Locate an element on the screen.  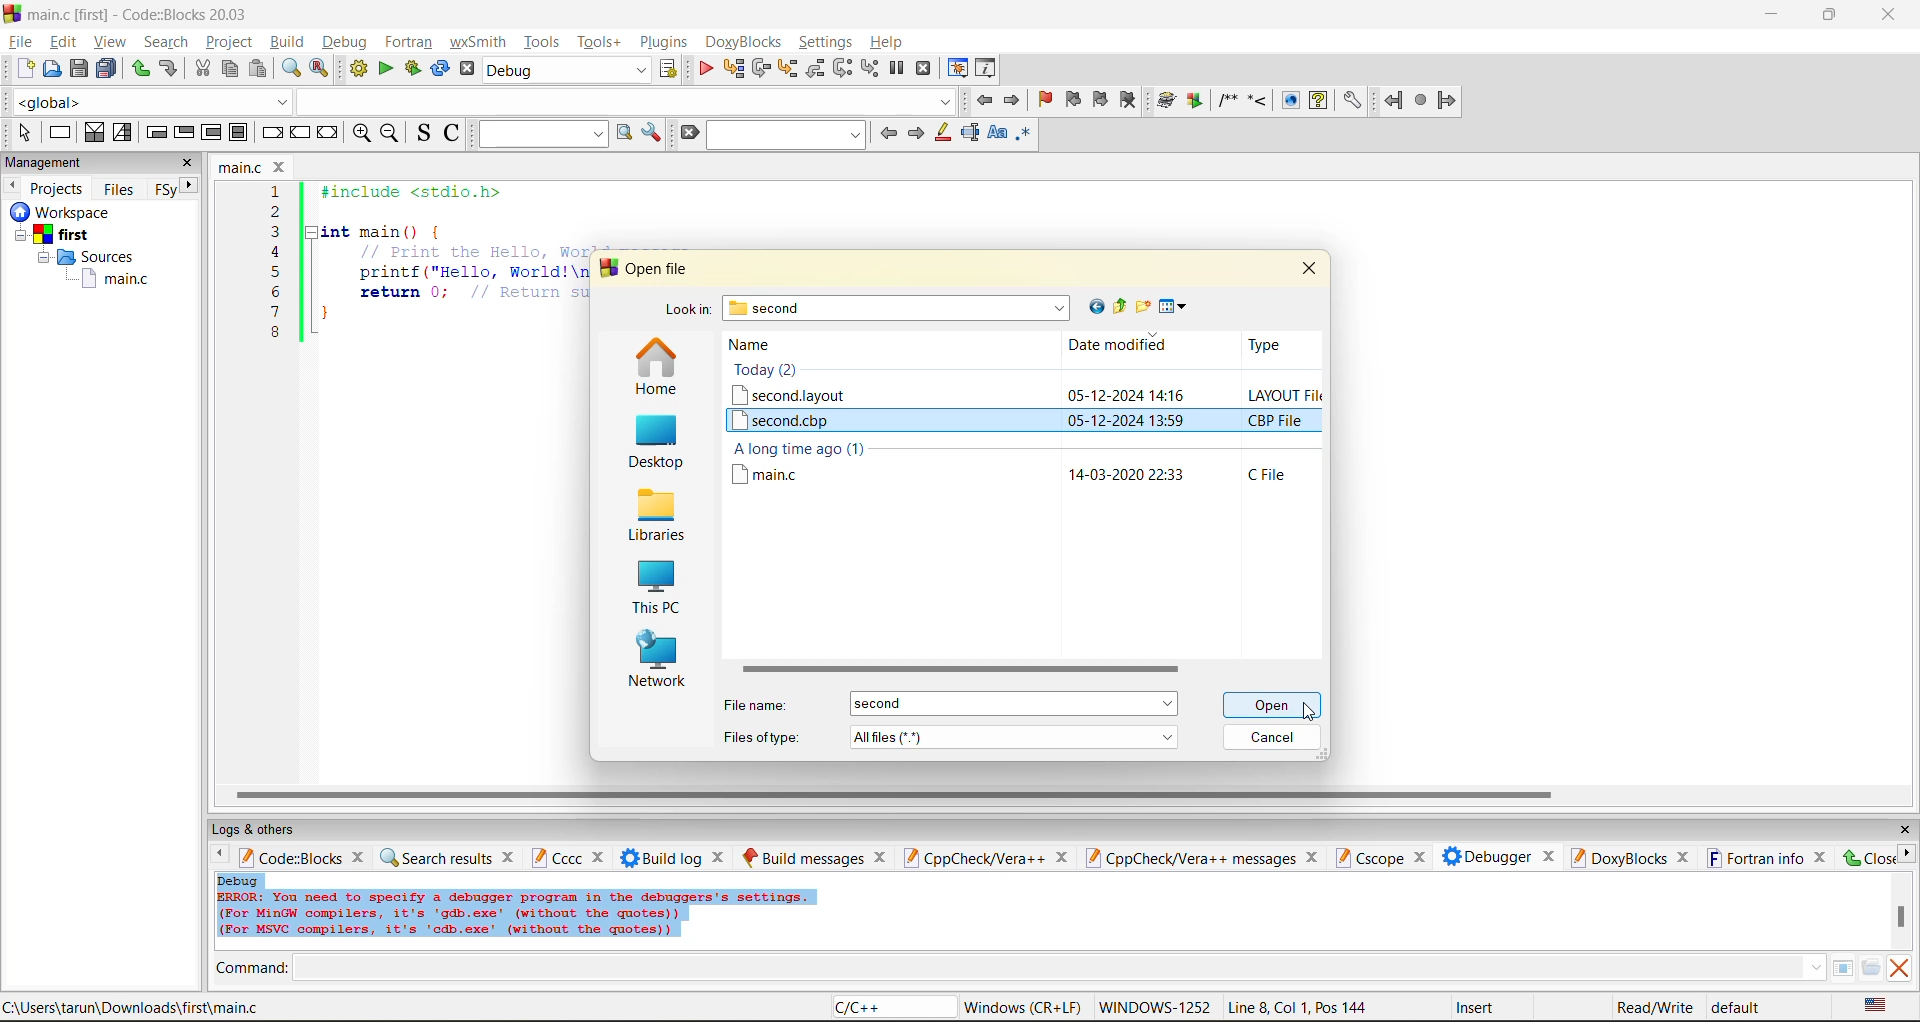
file type is located at coordinates (1277, 474).